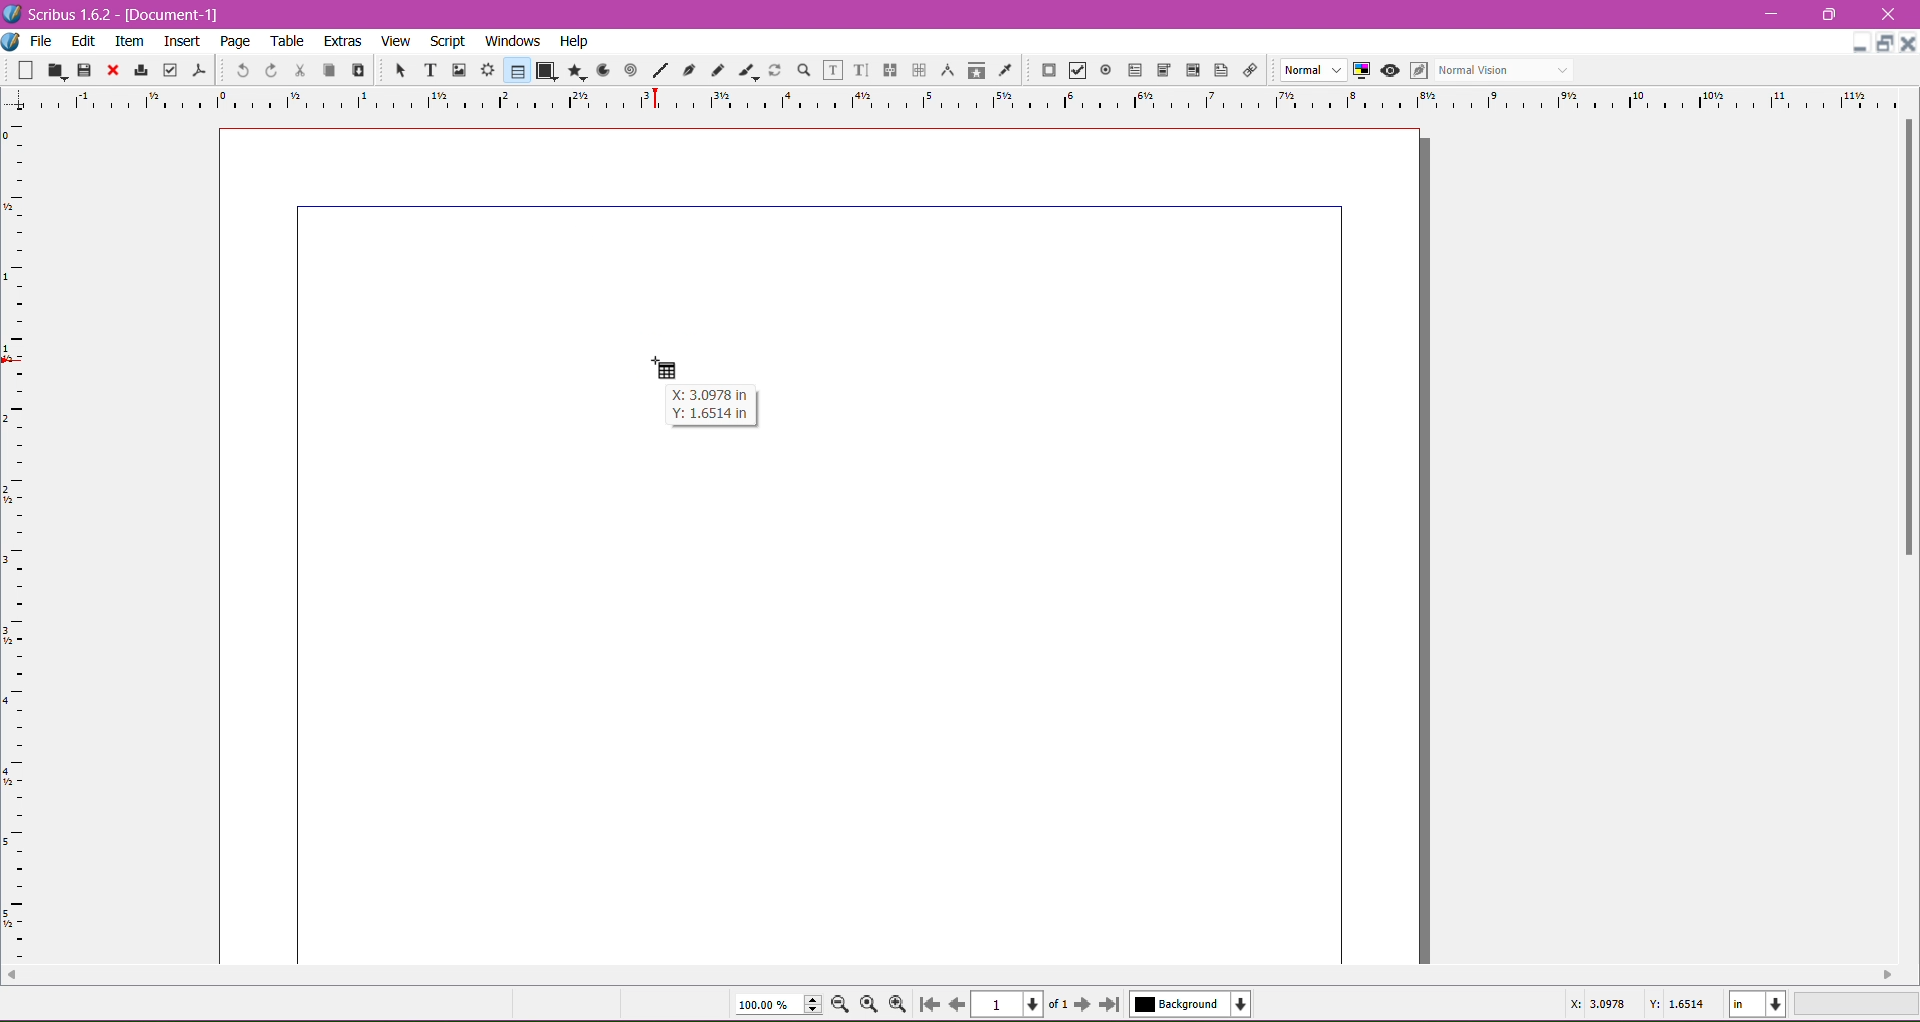  Describe the element at coordinates (1010, 1002) in the screenshot. I see `Current Page` at that location.